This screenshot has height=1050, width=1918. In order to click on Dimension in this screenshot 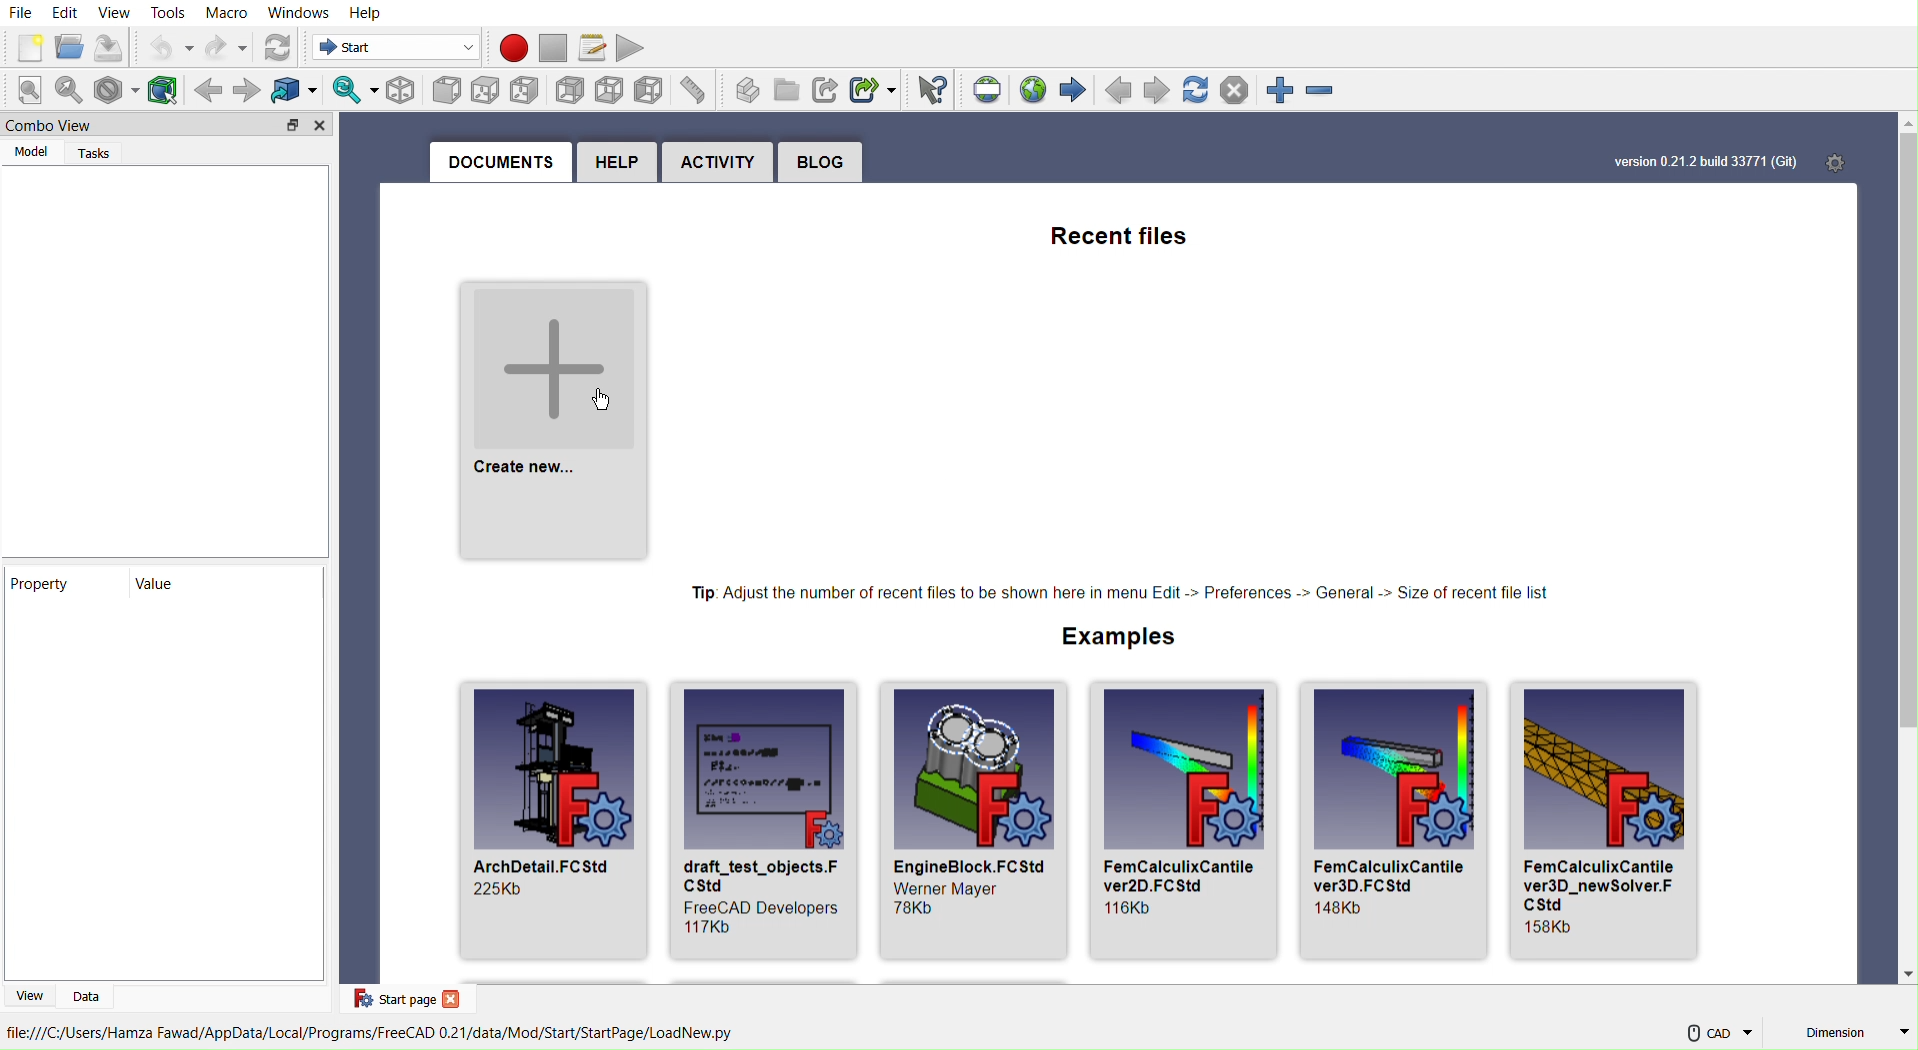, I will do `click(1856, 1032)`.